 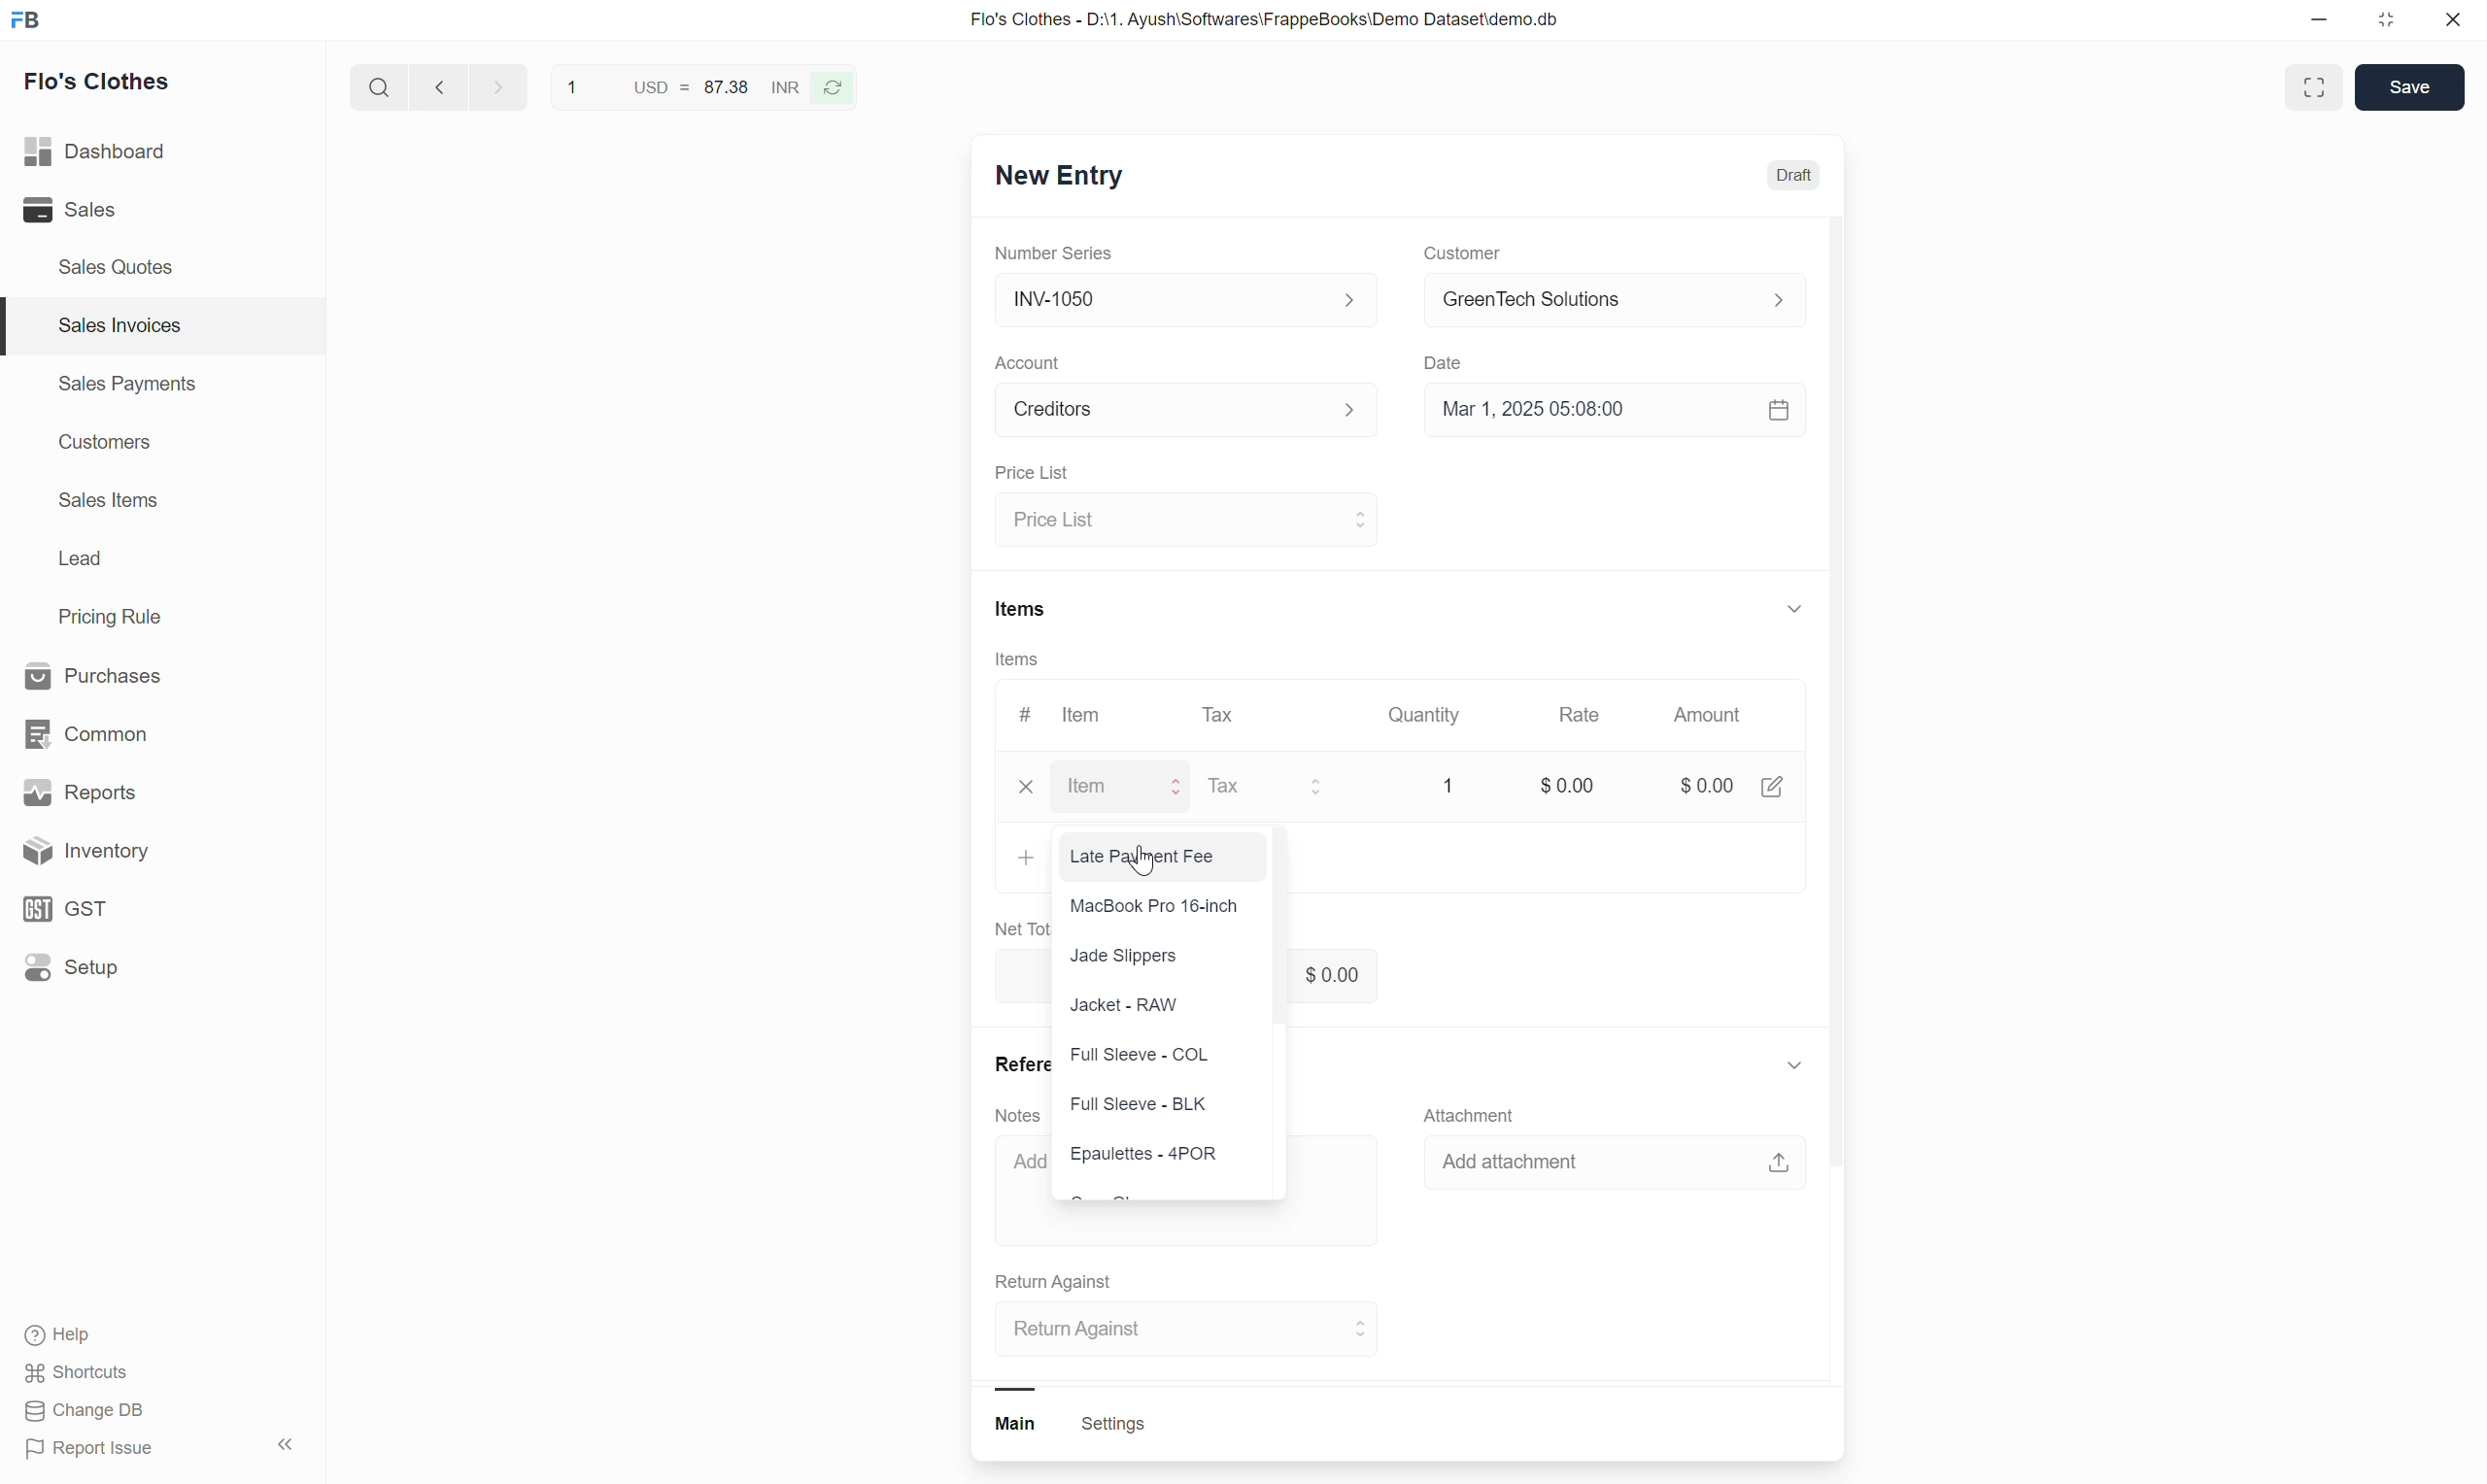 What do you see at coordinates (1069, 1280) in the screenshot?
I see `Return Against` at bounding box center [1069, 1280].